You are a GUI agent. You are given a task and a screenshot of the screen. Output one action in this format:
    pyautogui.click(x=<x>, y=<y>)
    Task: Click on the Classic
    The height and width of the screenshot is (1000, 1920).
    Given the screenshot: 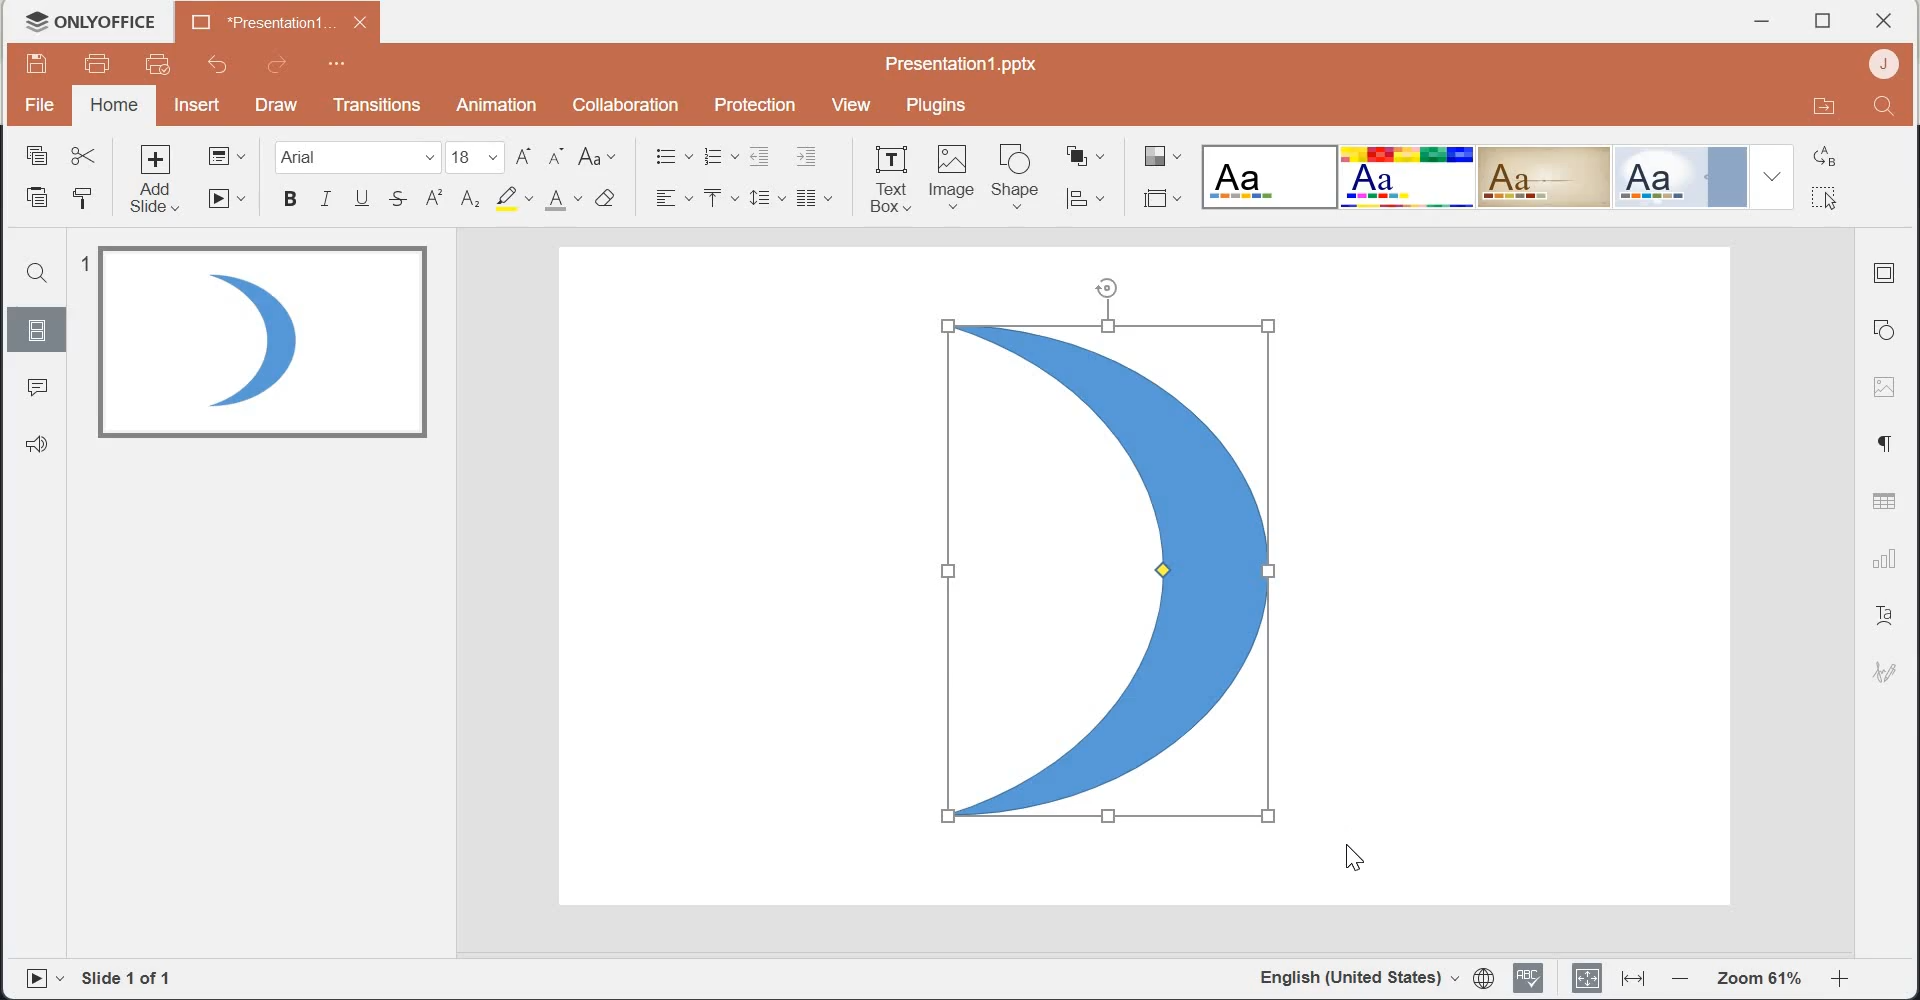 What is the action you would take?
    pyautogui.click(x=1546, y=177)
    